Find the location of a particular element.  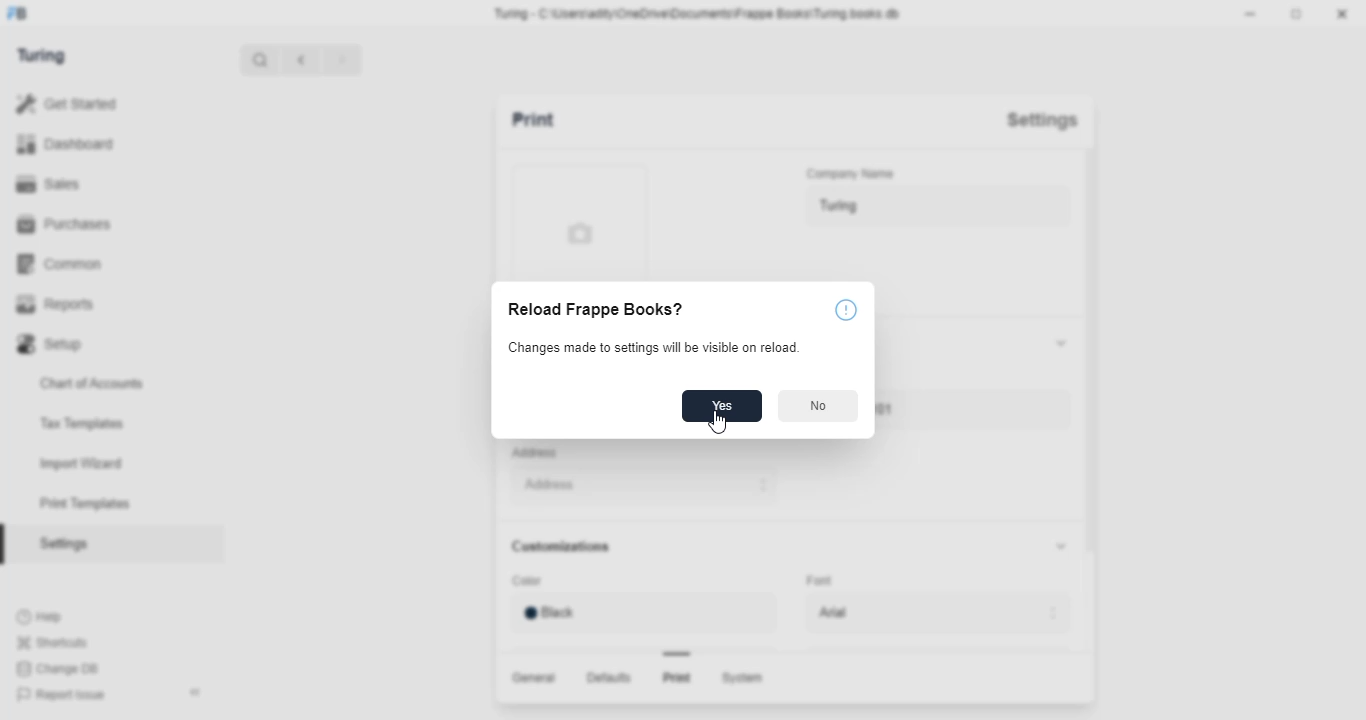

Defaults is located at coordinates (606, 678).